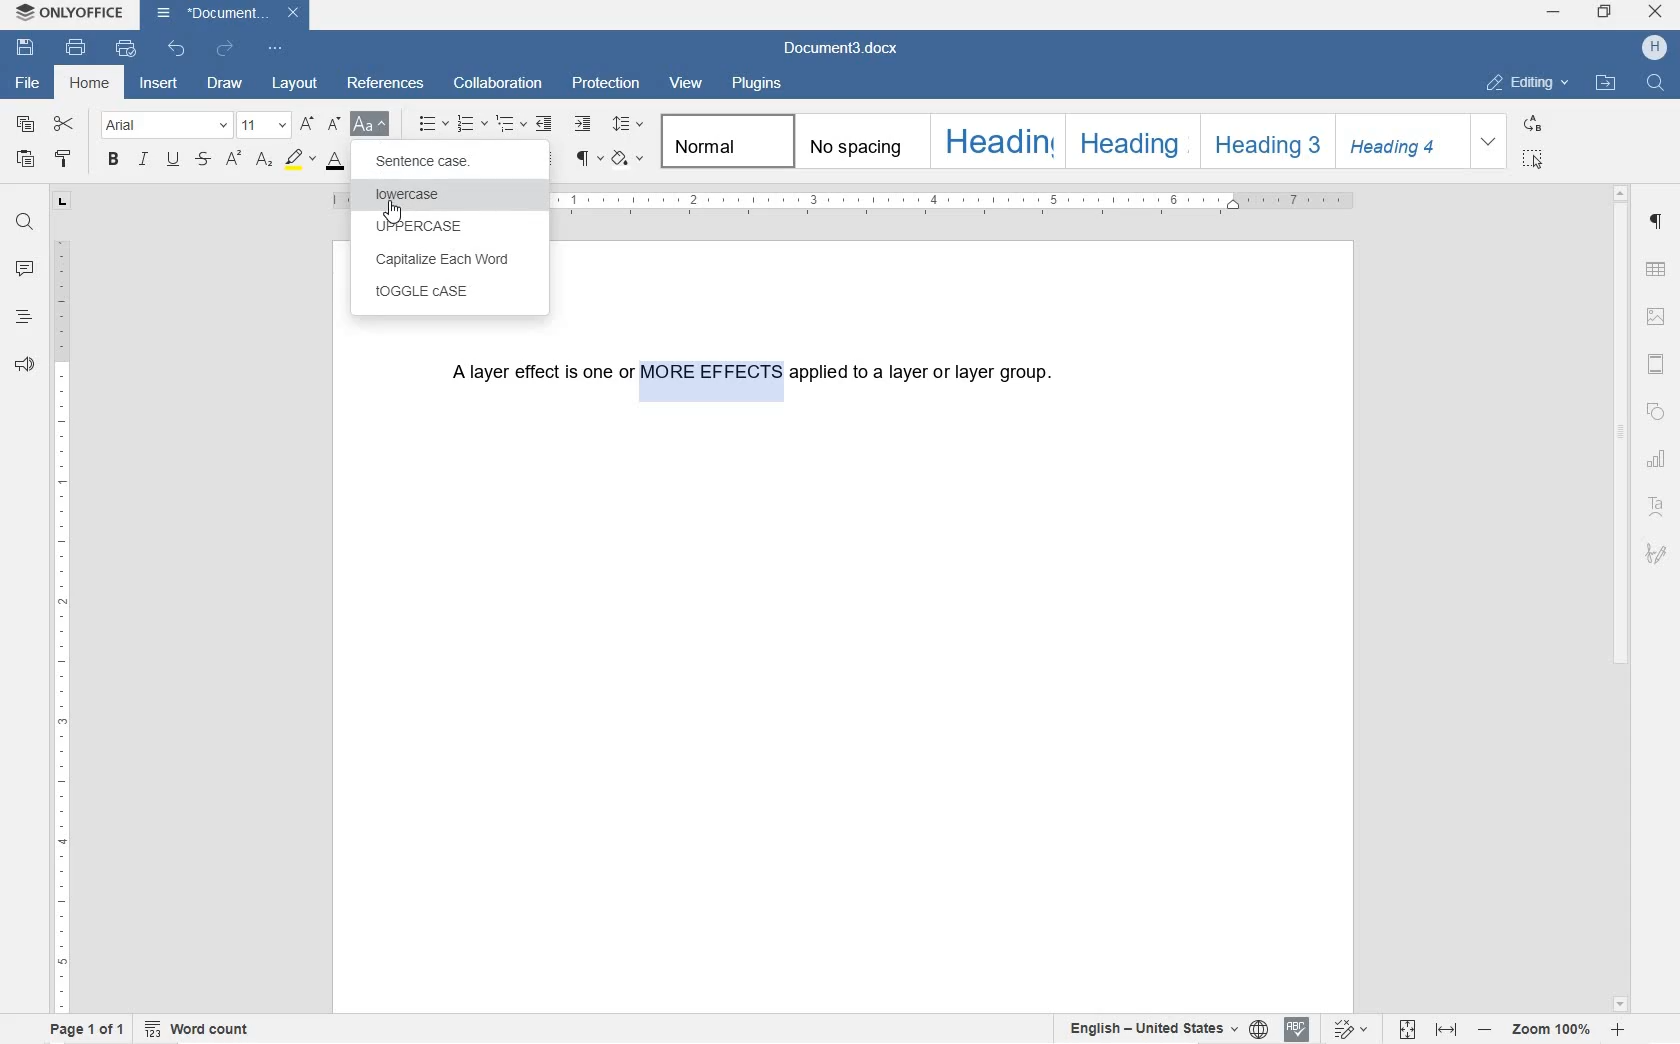 The width and height of the screenshot is (1680, 1044). I want to click on SHAPE, so click(1657, 412).